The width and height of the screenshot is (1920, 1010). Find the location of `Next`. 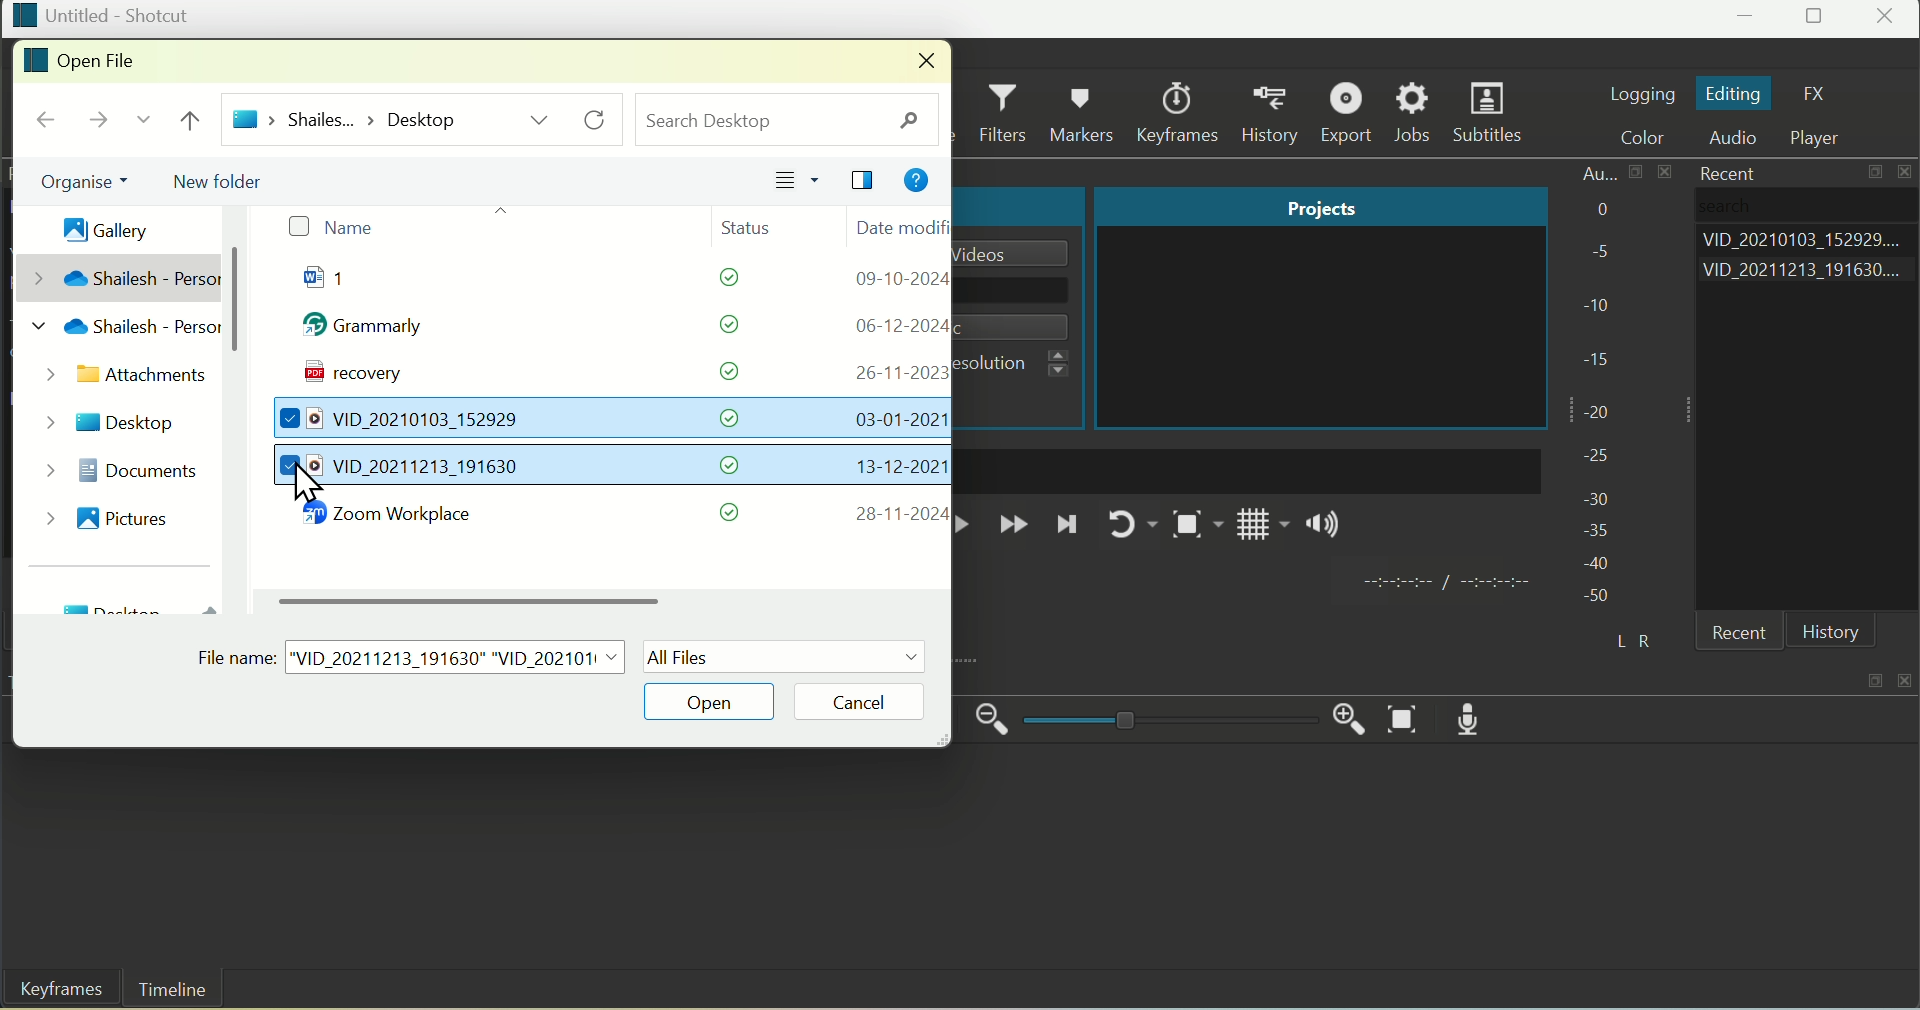

Next is located at coordinates (1067, 530).